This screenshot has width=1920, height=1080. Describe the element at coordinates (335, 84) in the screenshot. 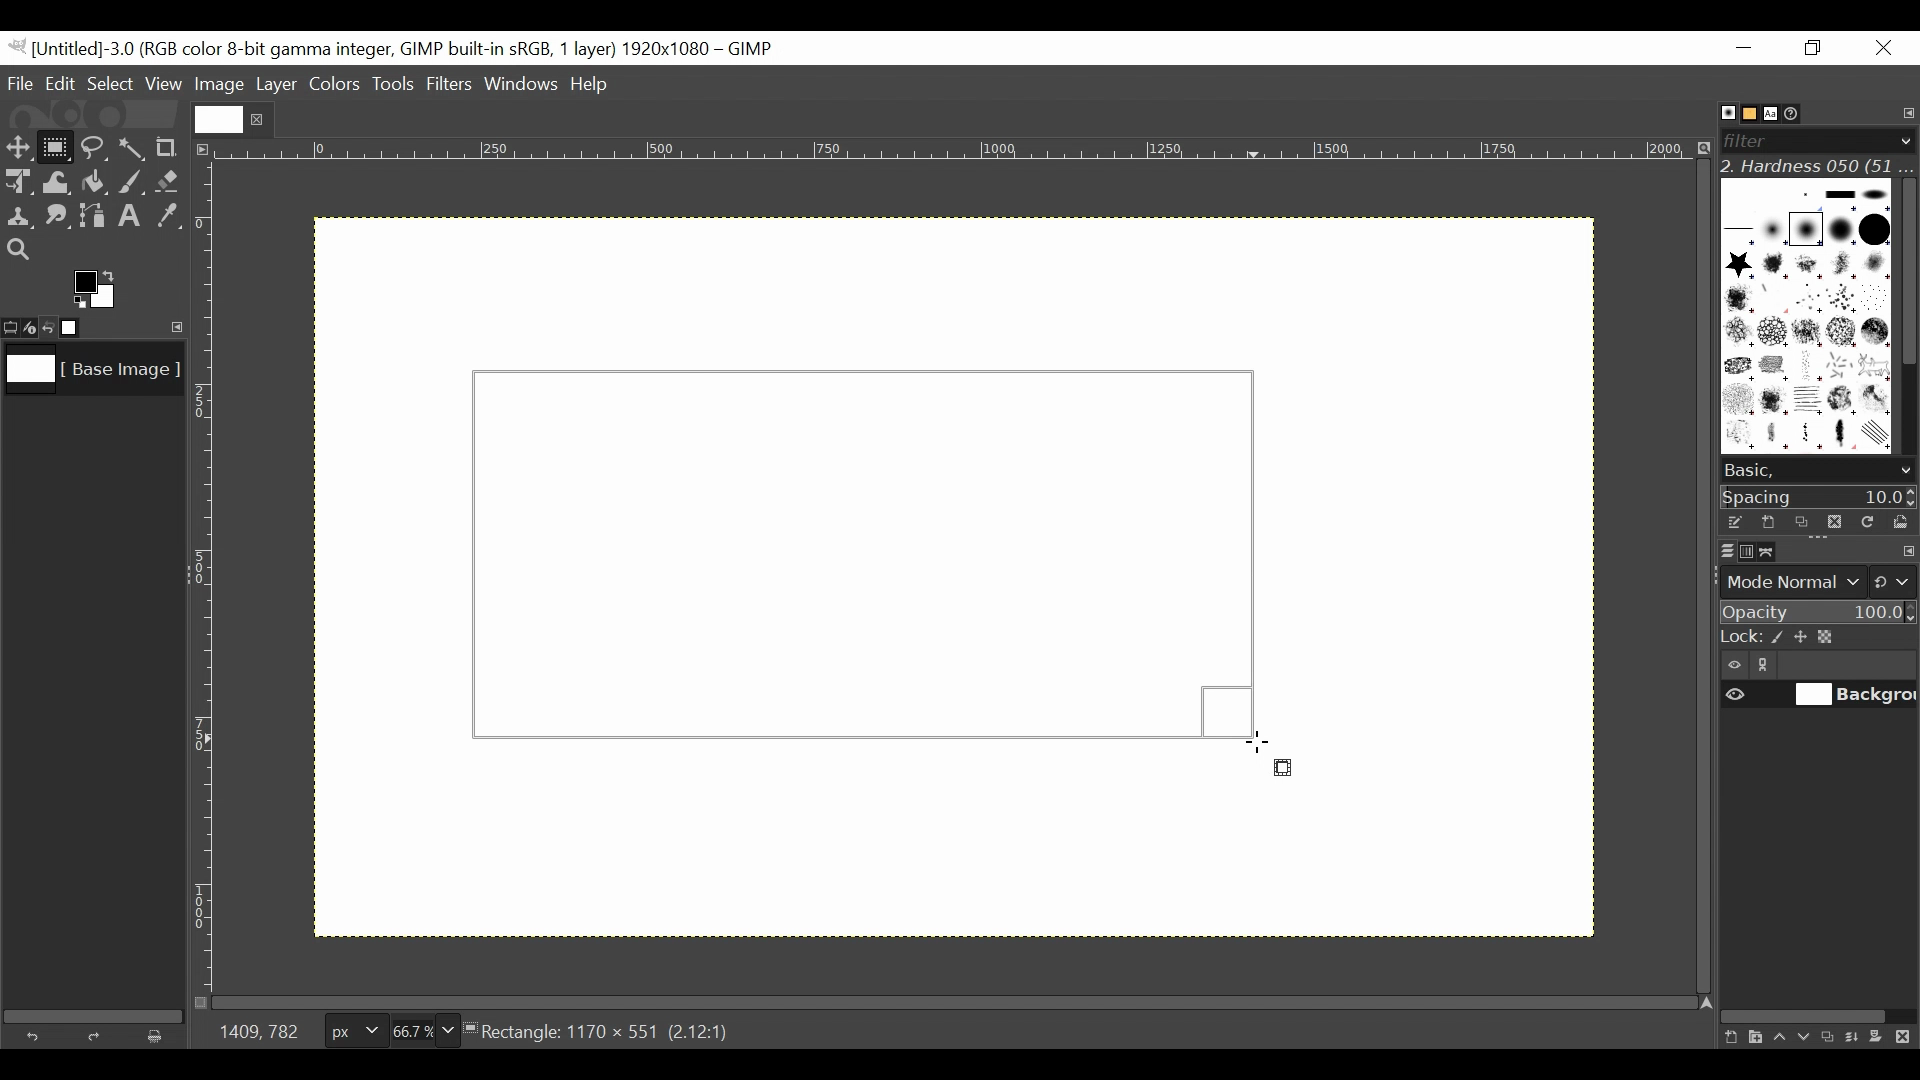

I see `Colors` at that location.